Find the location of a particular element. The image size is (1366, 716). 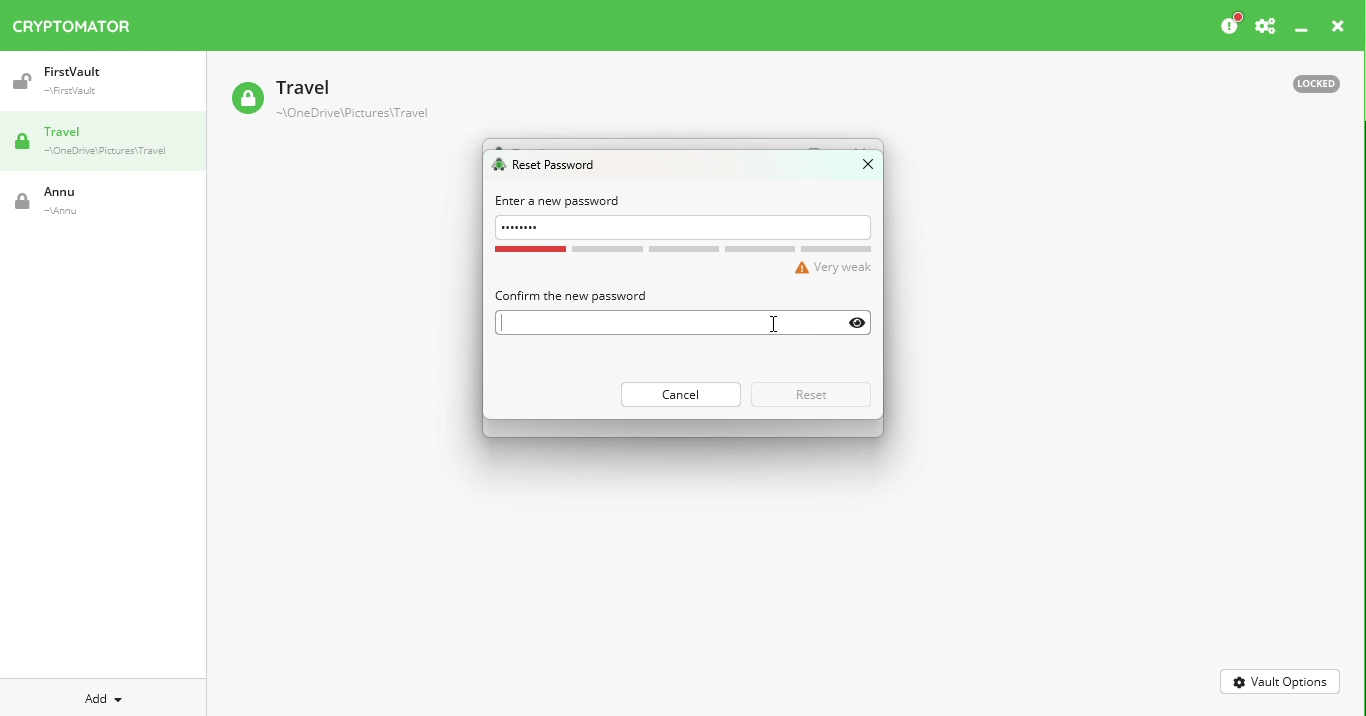

Minimize is located at coordinates (1302, 31).